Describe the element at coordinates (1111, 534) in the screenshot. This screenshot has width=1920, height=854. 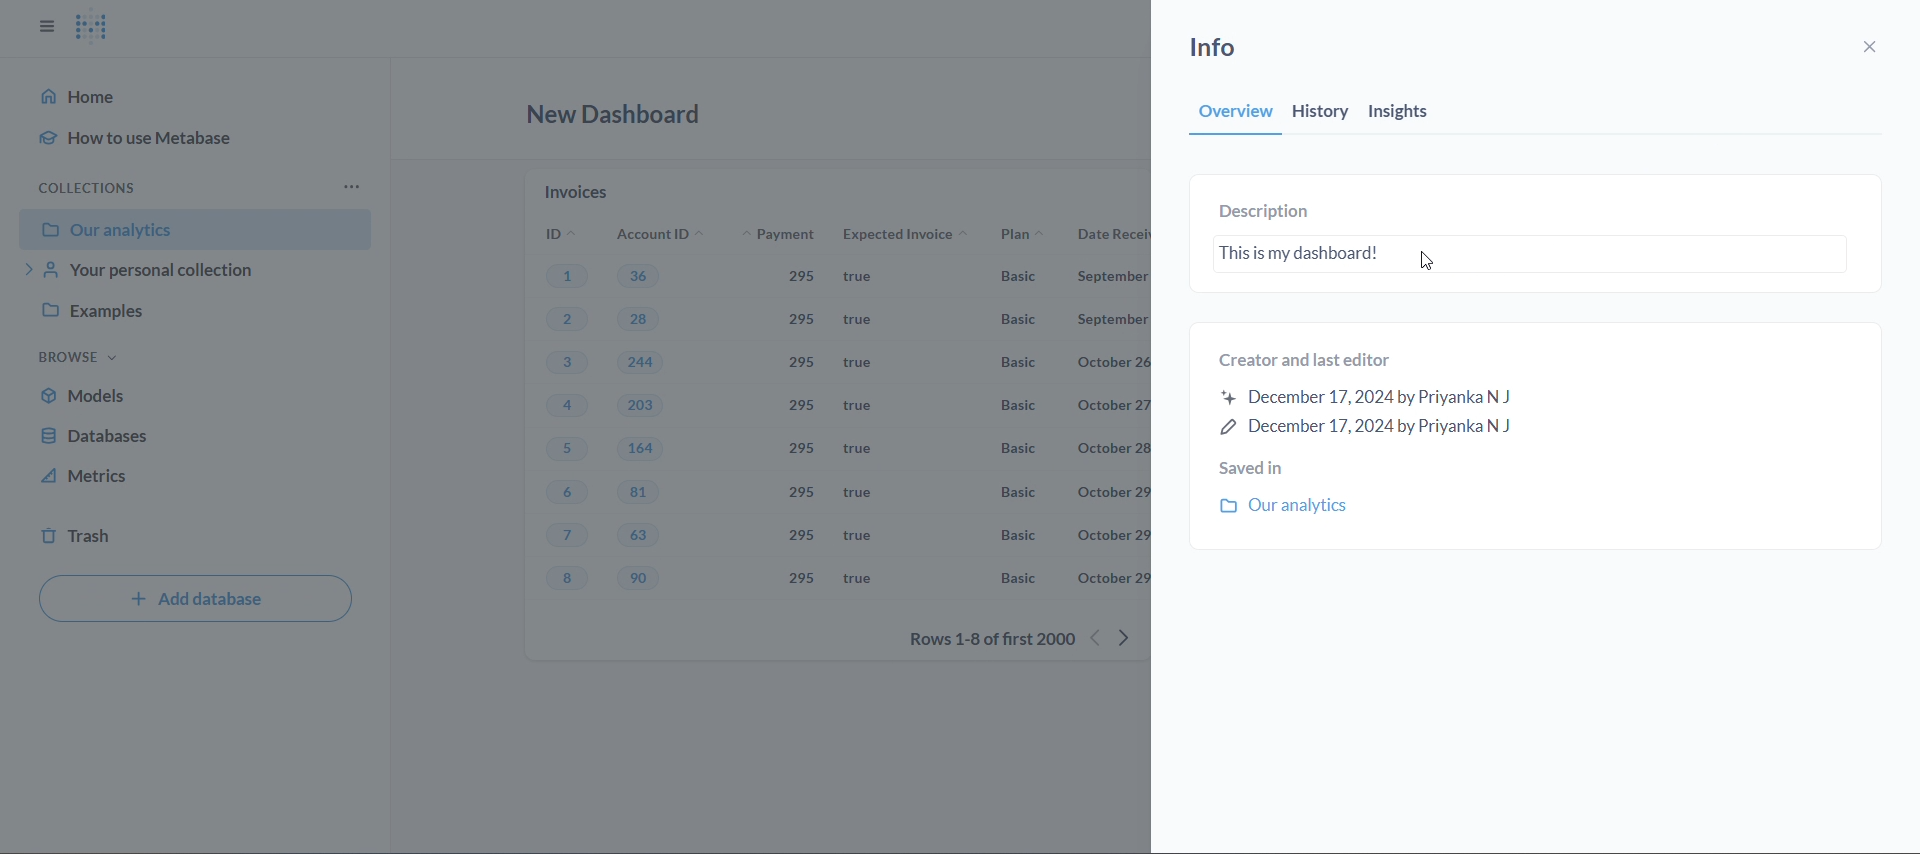
I see `october 29` at that location.